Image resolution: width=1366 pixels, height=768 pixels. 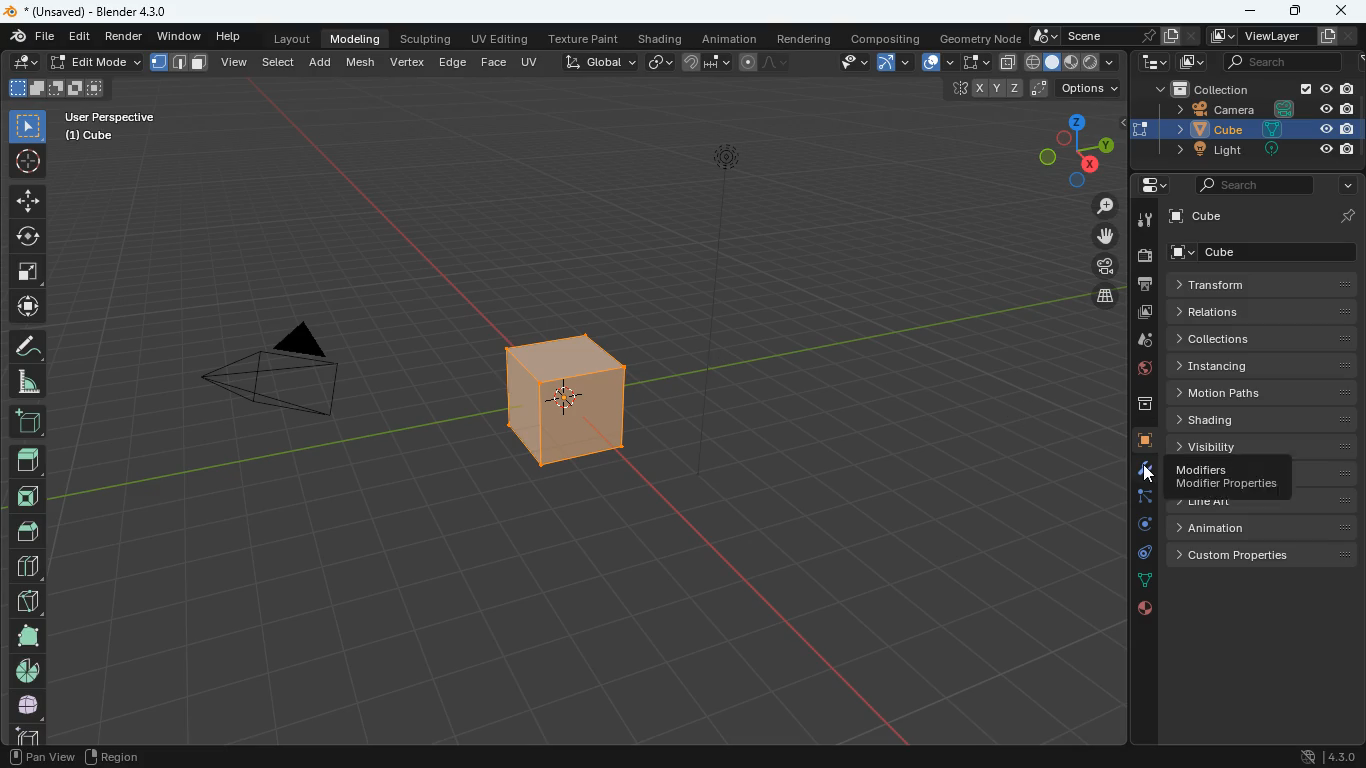 I want to click on dimensions, so click(x=1067, y=154).